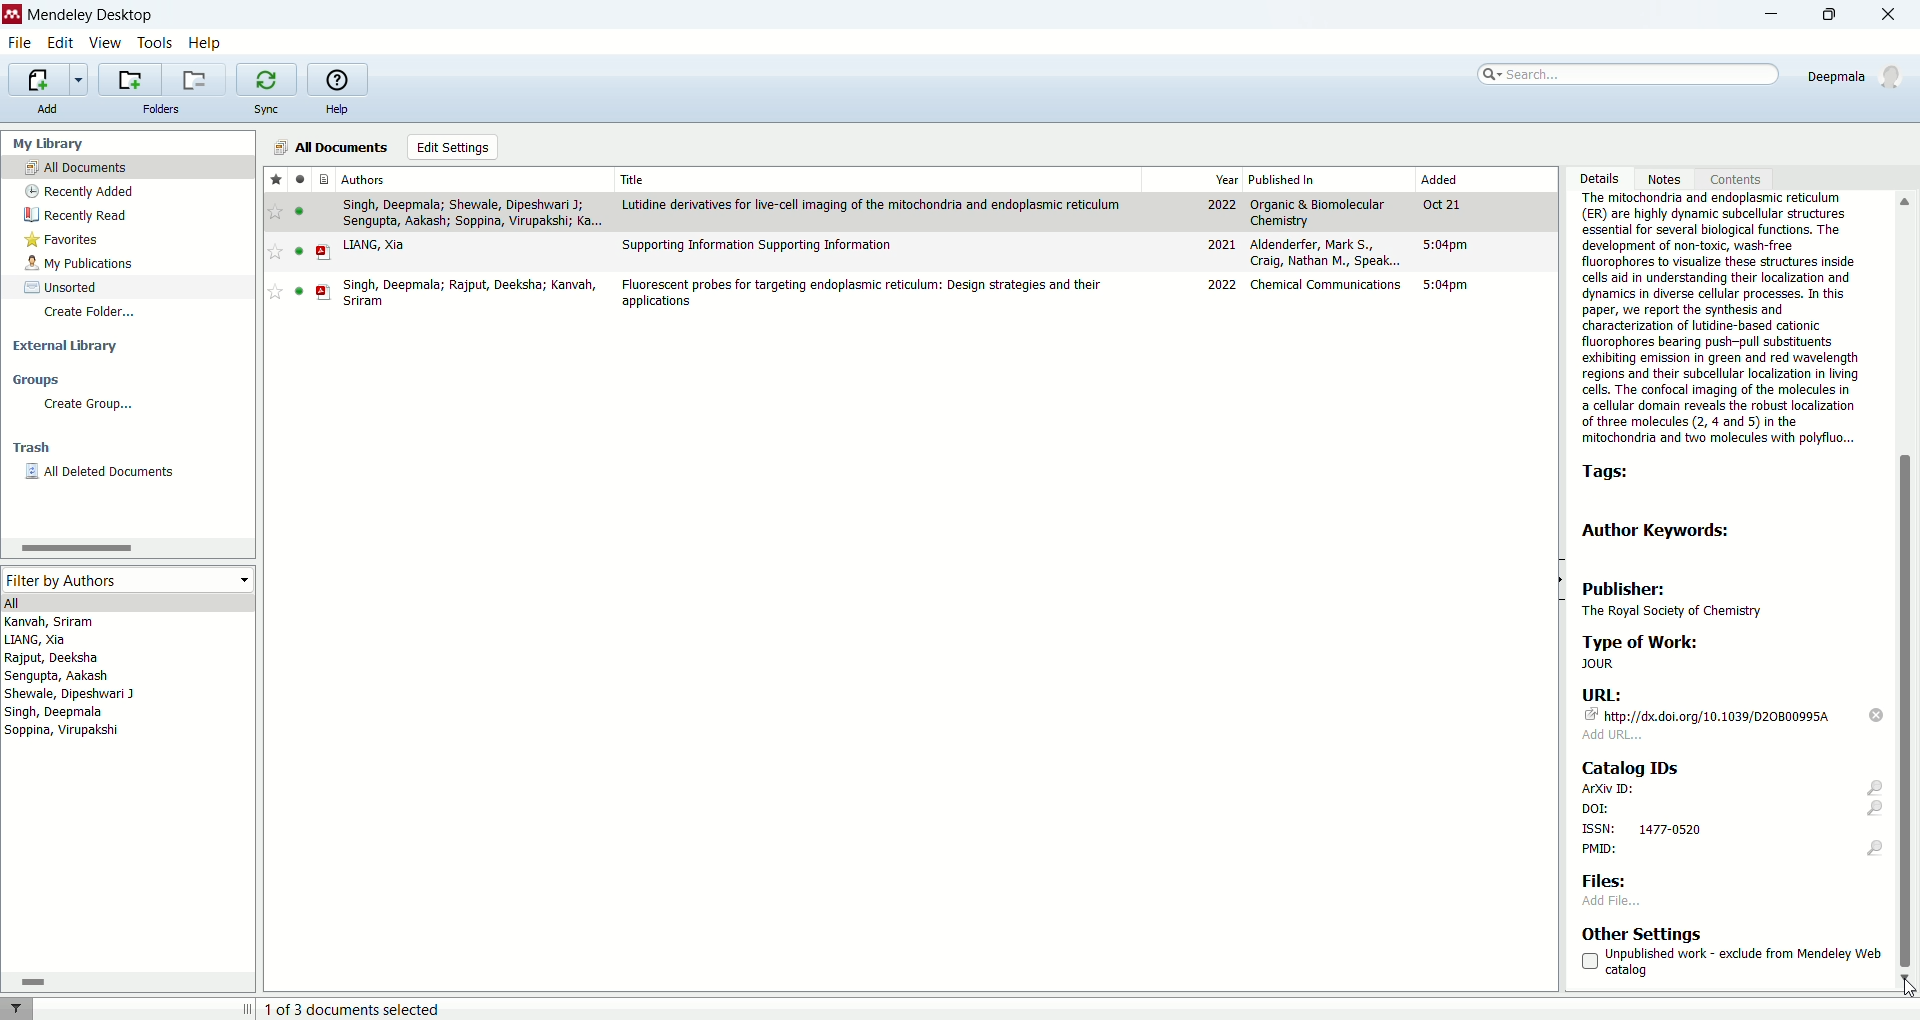 This screenshot has width=1920, height=1020. What do you see at coordinates (47, 80) in the screenshot?
I see `imports` at bounding box center [47, 80].